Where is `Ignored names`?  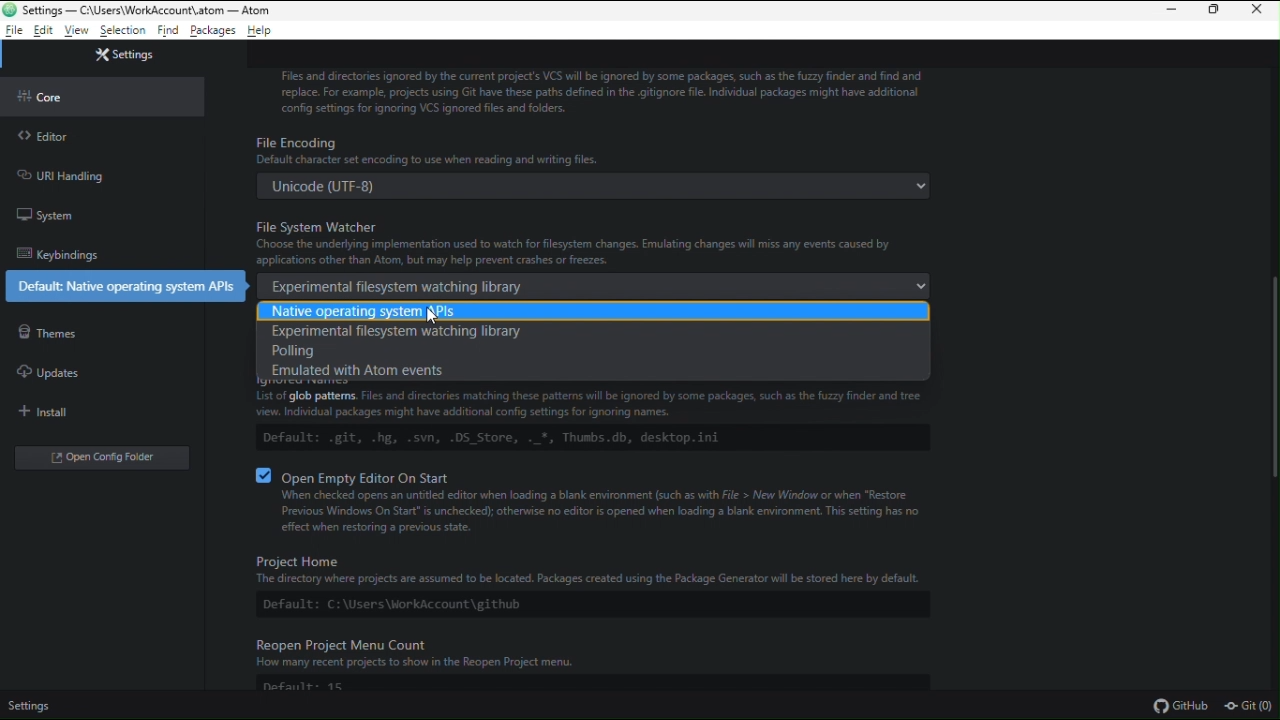
Ignored names is located at coordinates (593, 415).